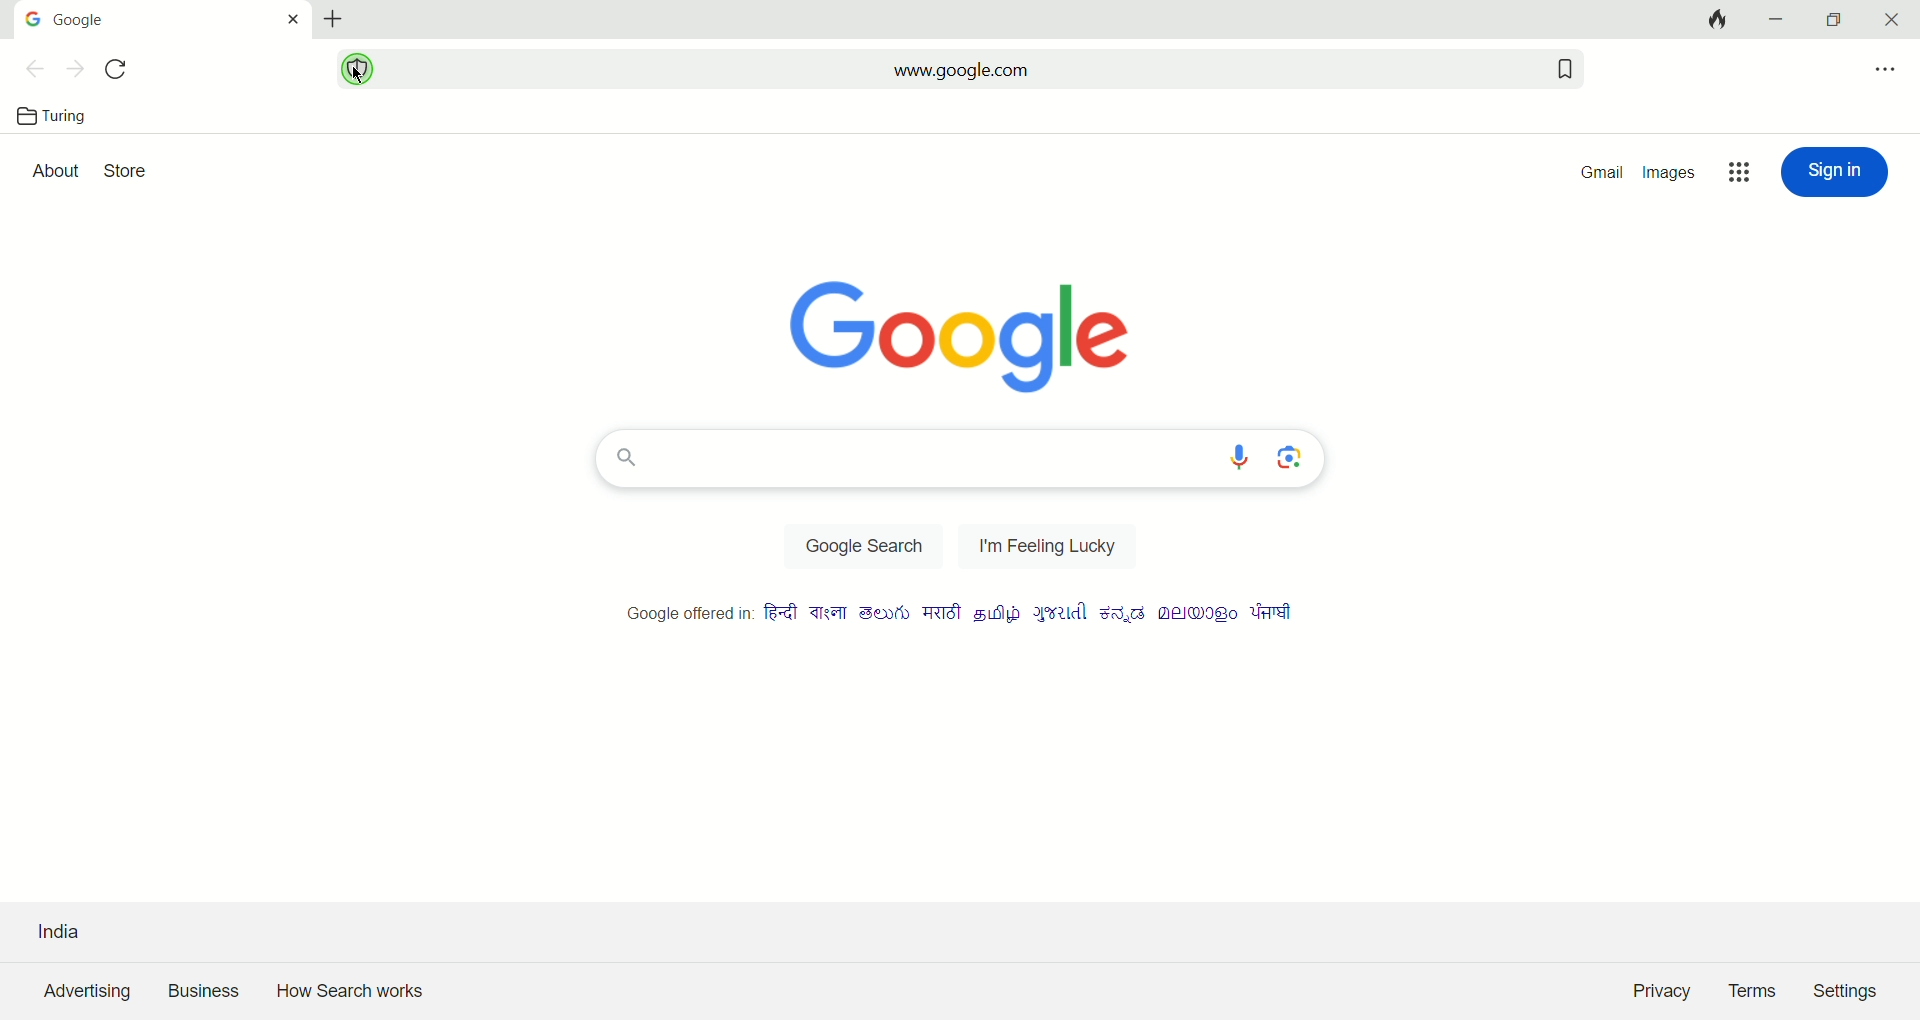  I want to click on cursor, so click(361, 76).